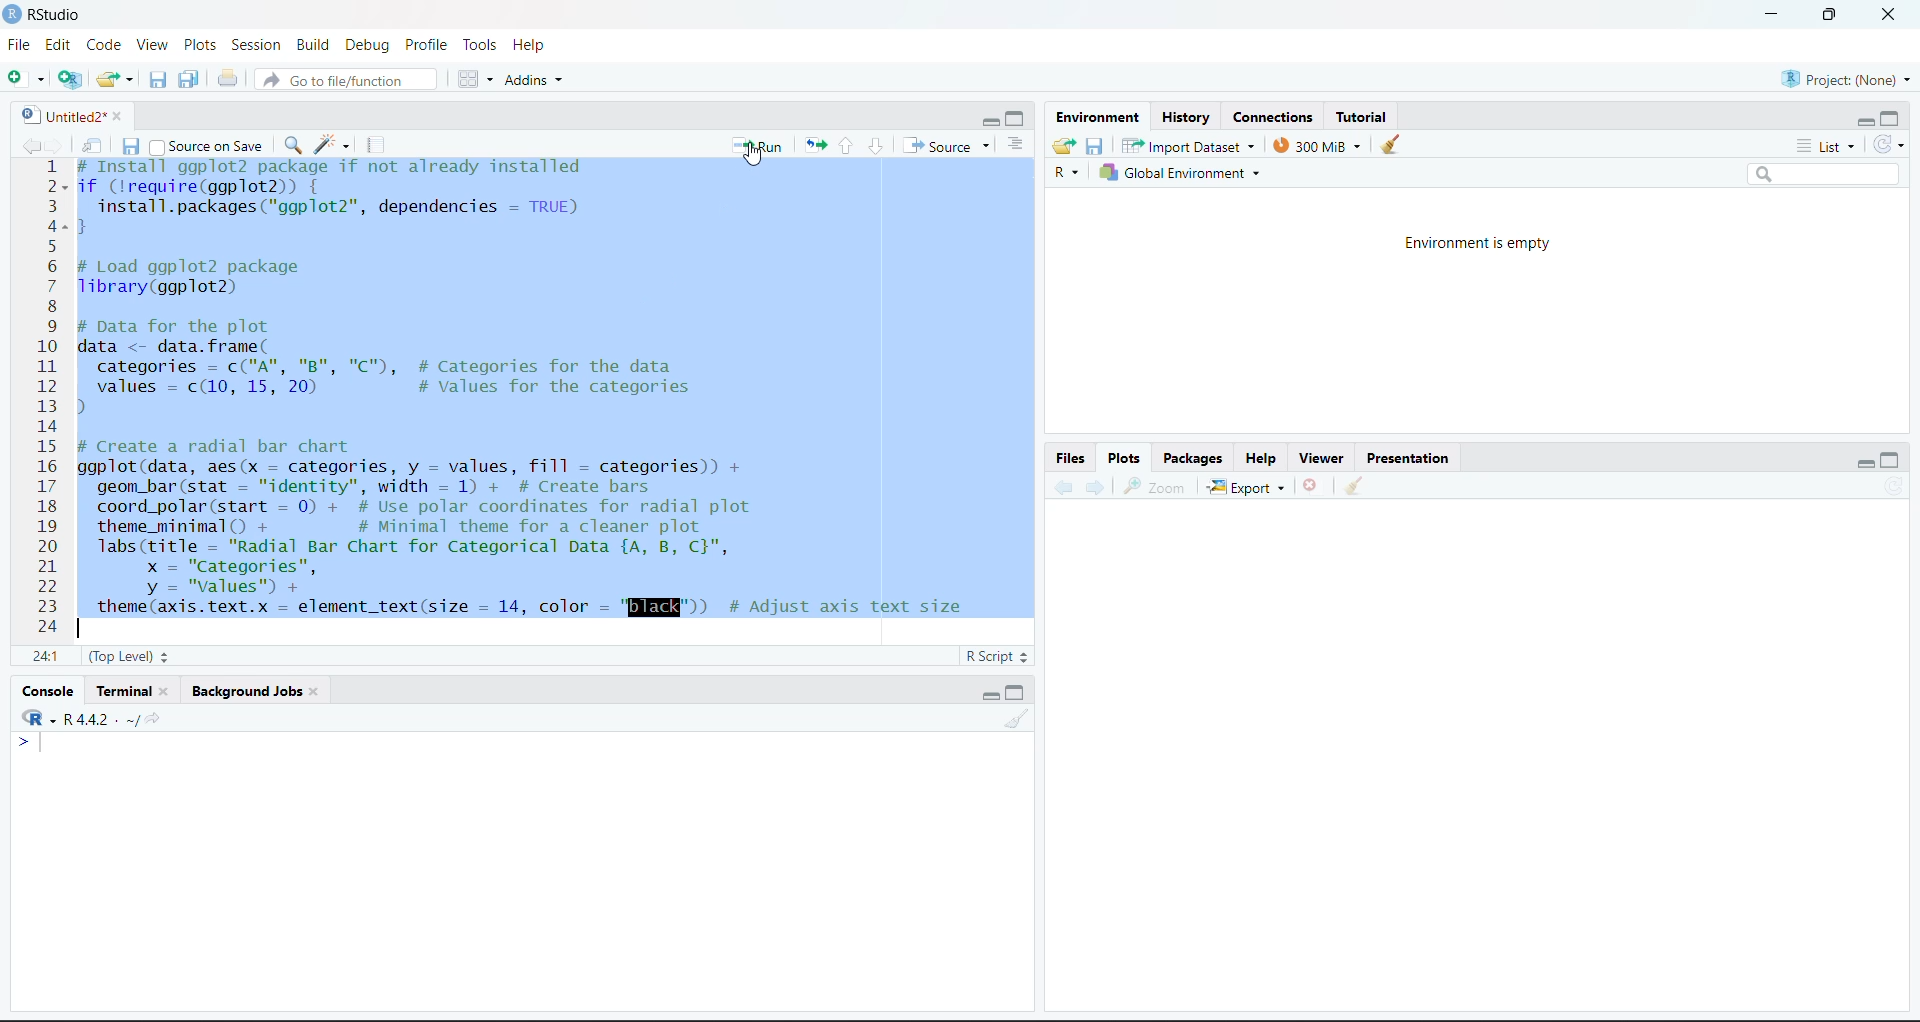  What do you see at coordinates (1468, 243) in the screenshot?
I see `Environment is empty` at bounding box center [1468, 243].